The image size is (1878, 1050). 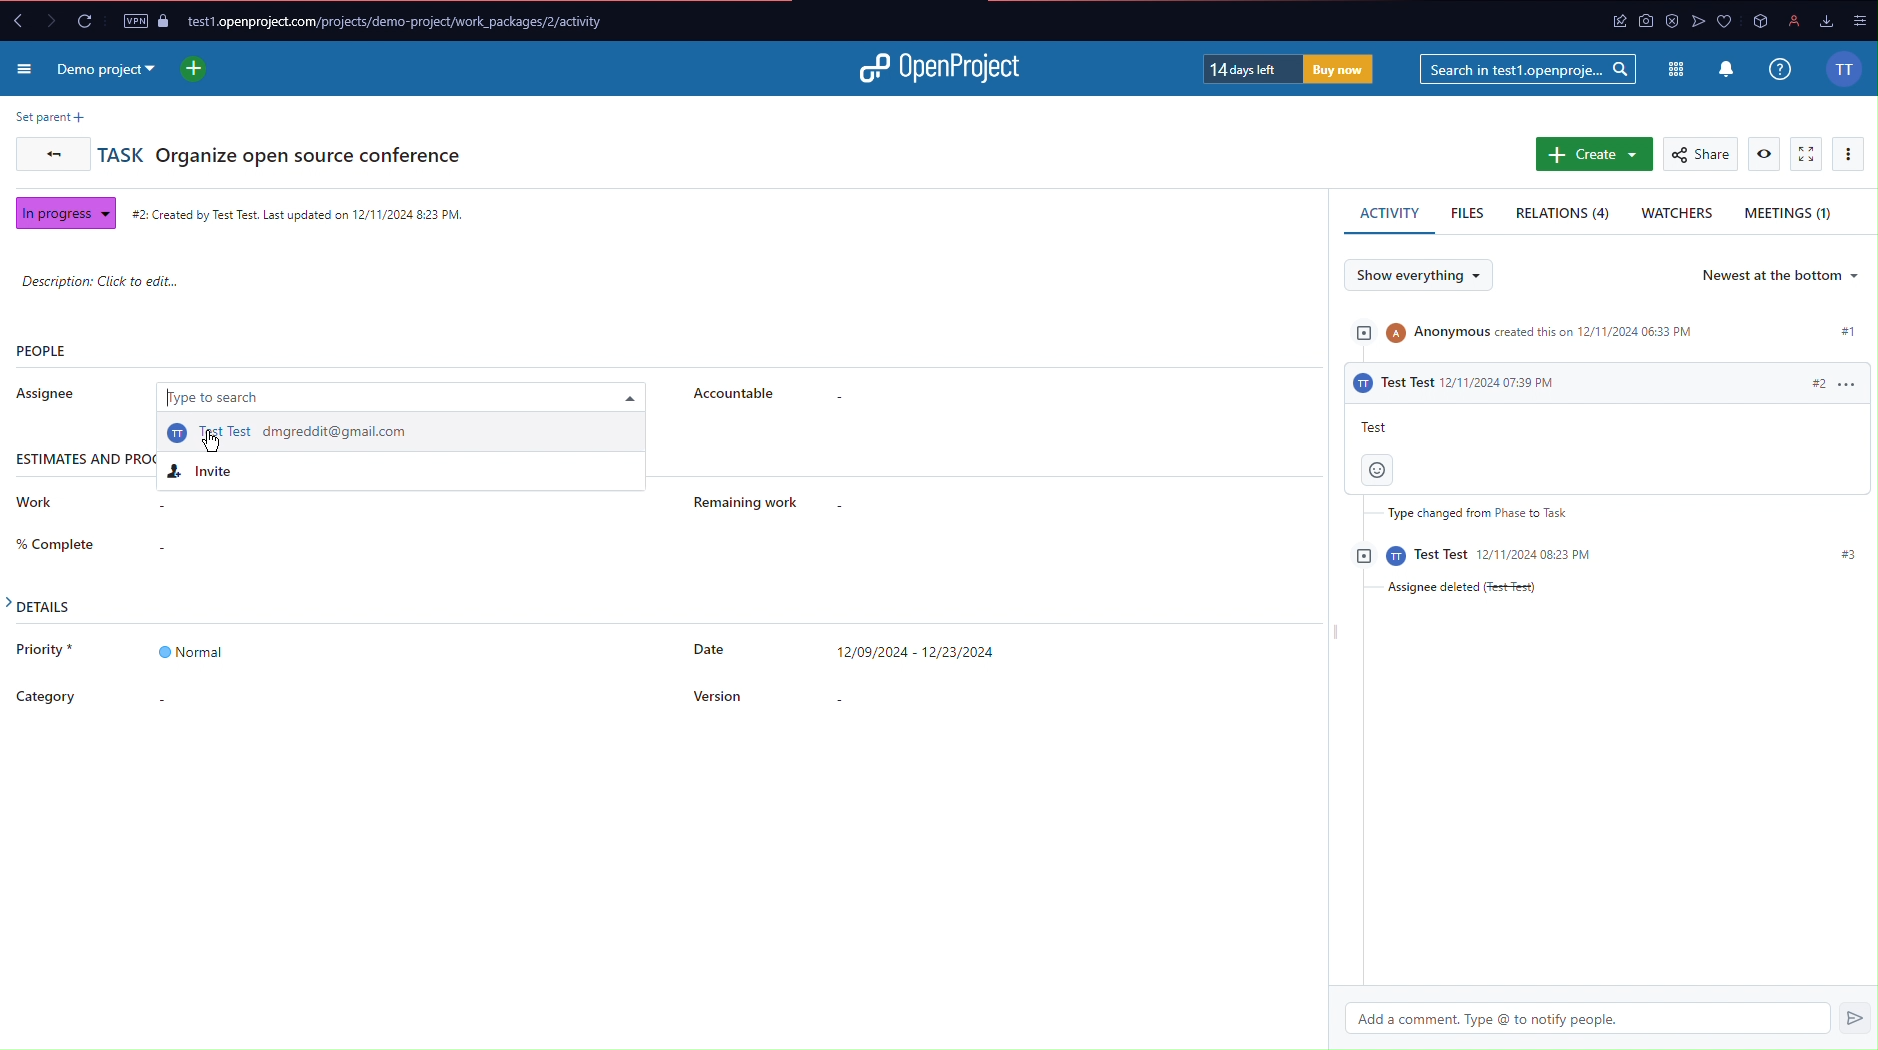 What do you see at coordinates (31, 500) in the screenshot?
I see `Work` at bounding box center [31, 500].